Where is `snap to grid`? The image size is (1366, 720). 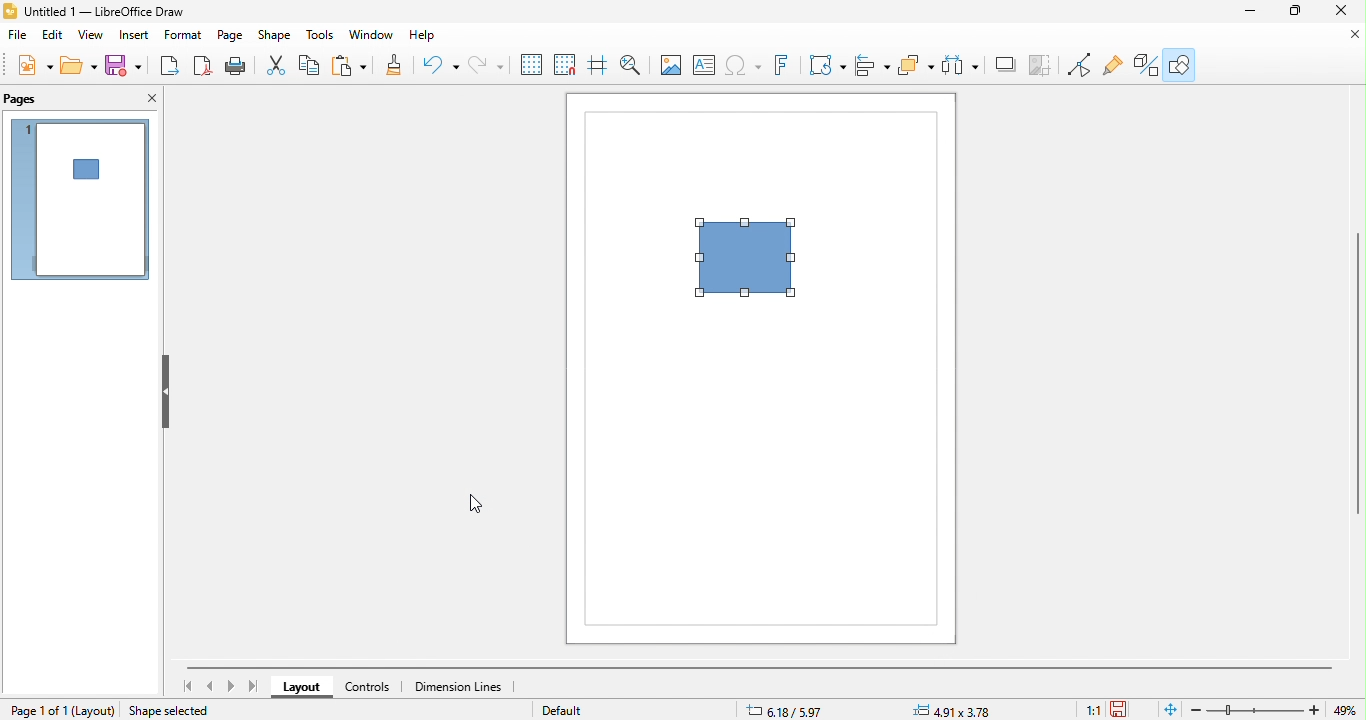 snap to grid is located at coordinates (569, 66).